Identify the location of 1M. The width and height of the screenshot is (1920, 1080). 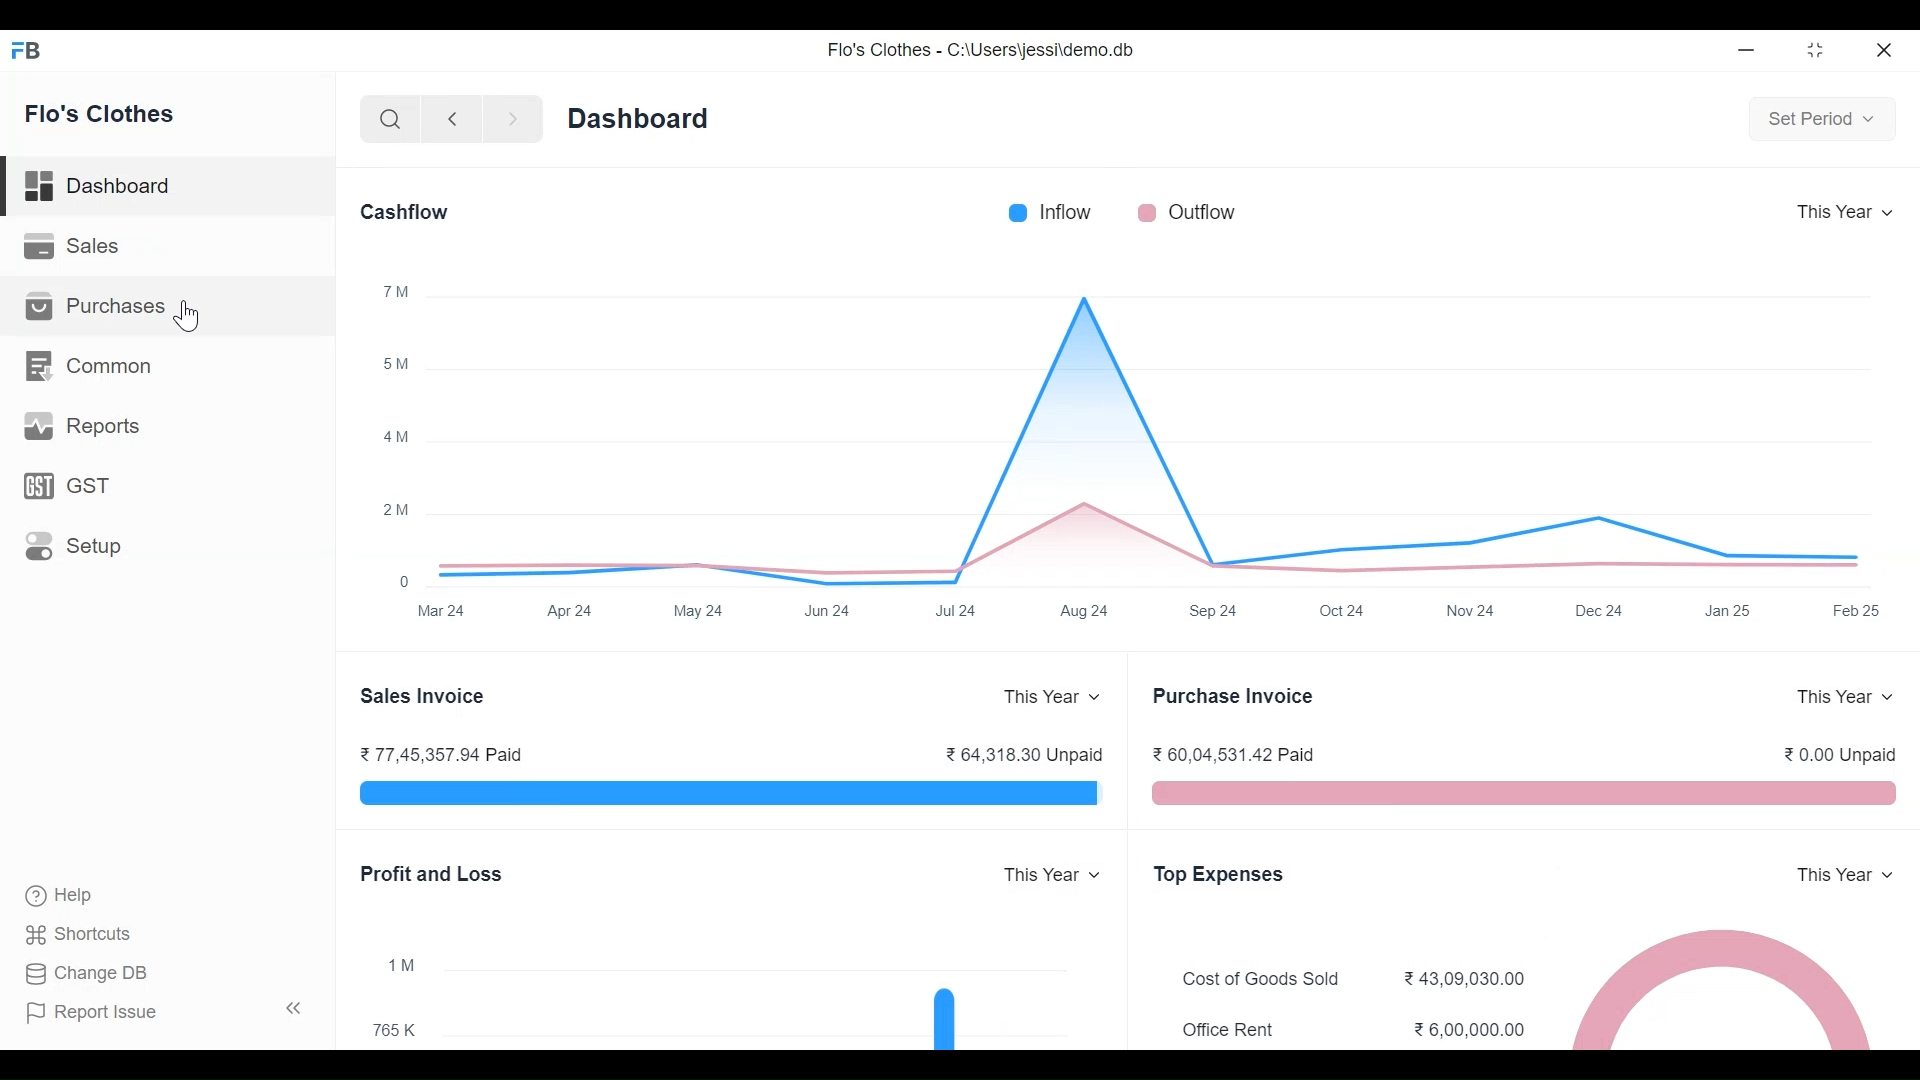
(398, 964).